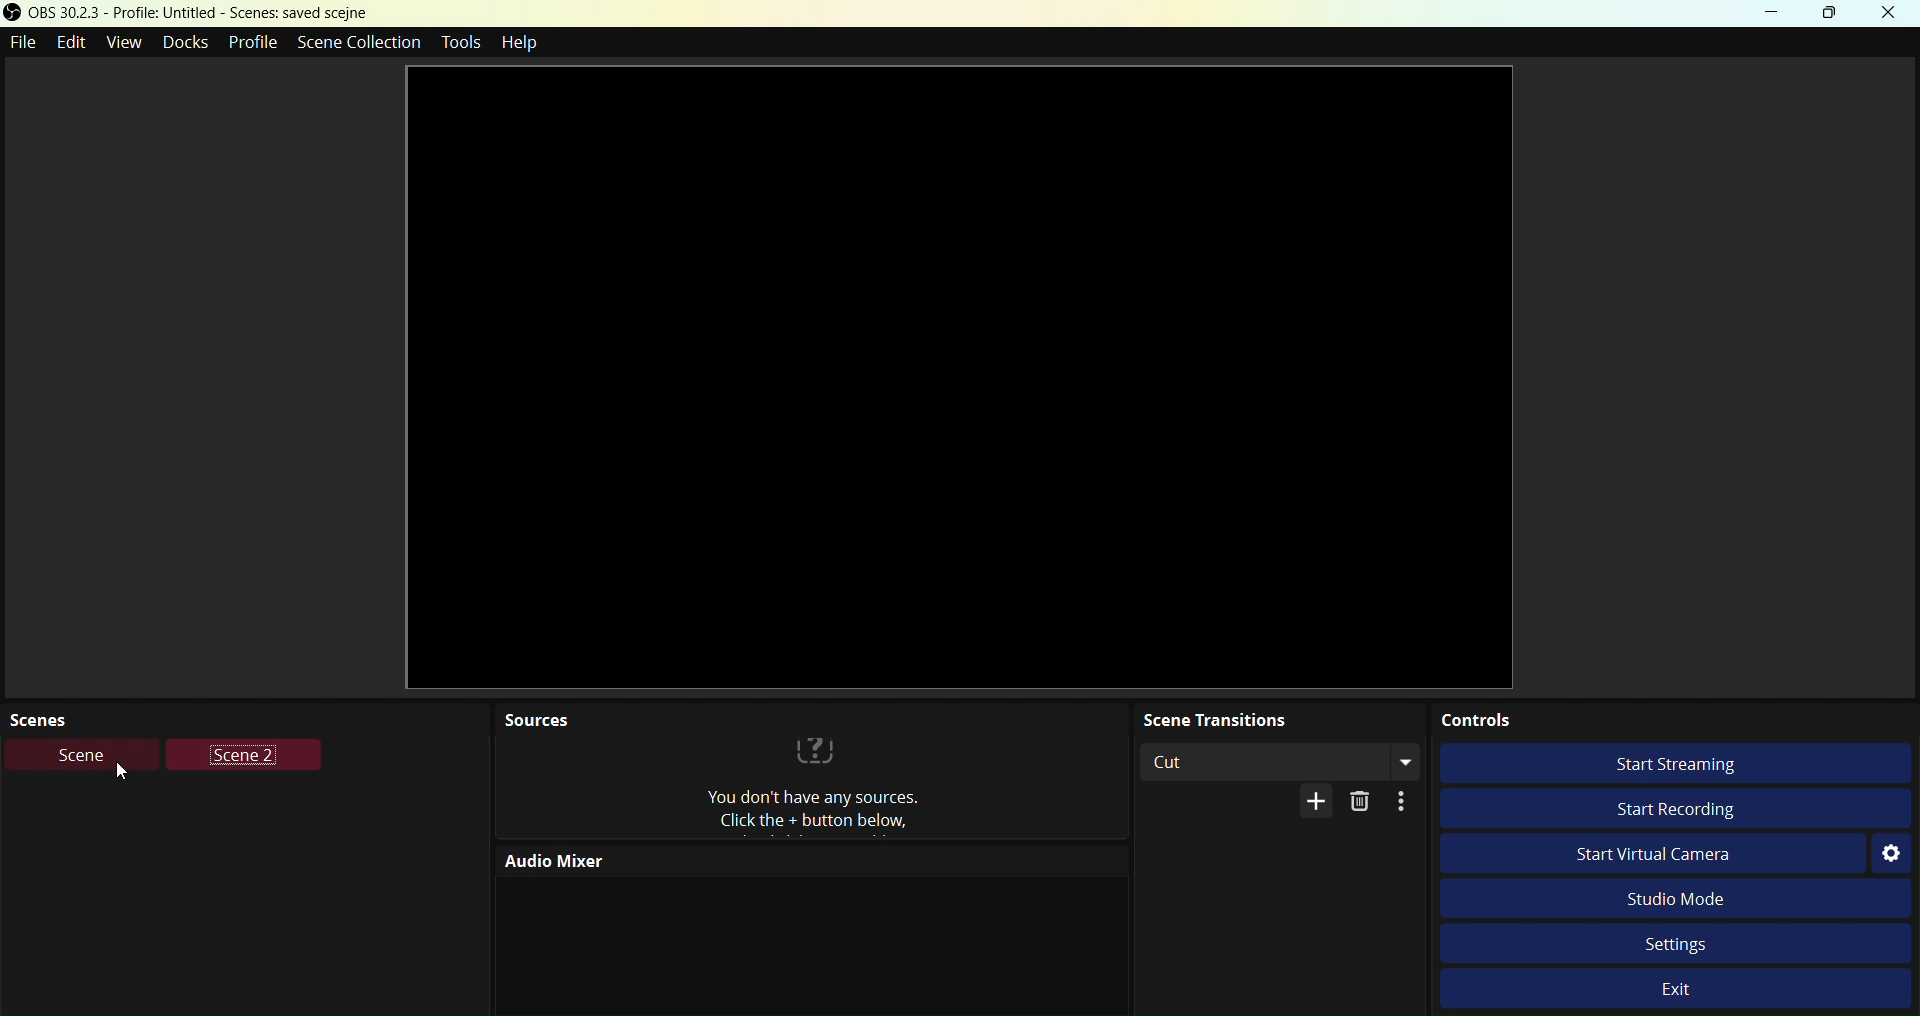 The height and width of the screenshot is (1016, 1920). Describe the element at coordinates (1401, 802) in the screenshot. I see `Options` at that location.